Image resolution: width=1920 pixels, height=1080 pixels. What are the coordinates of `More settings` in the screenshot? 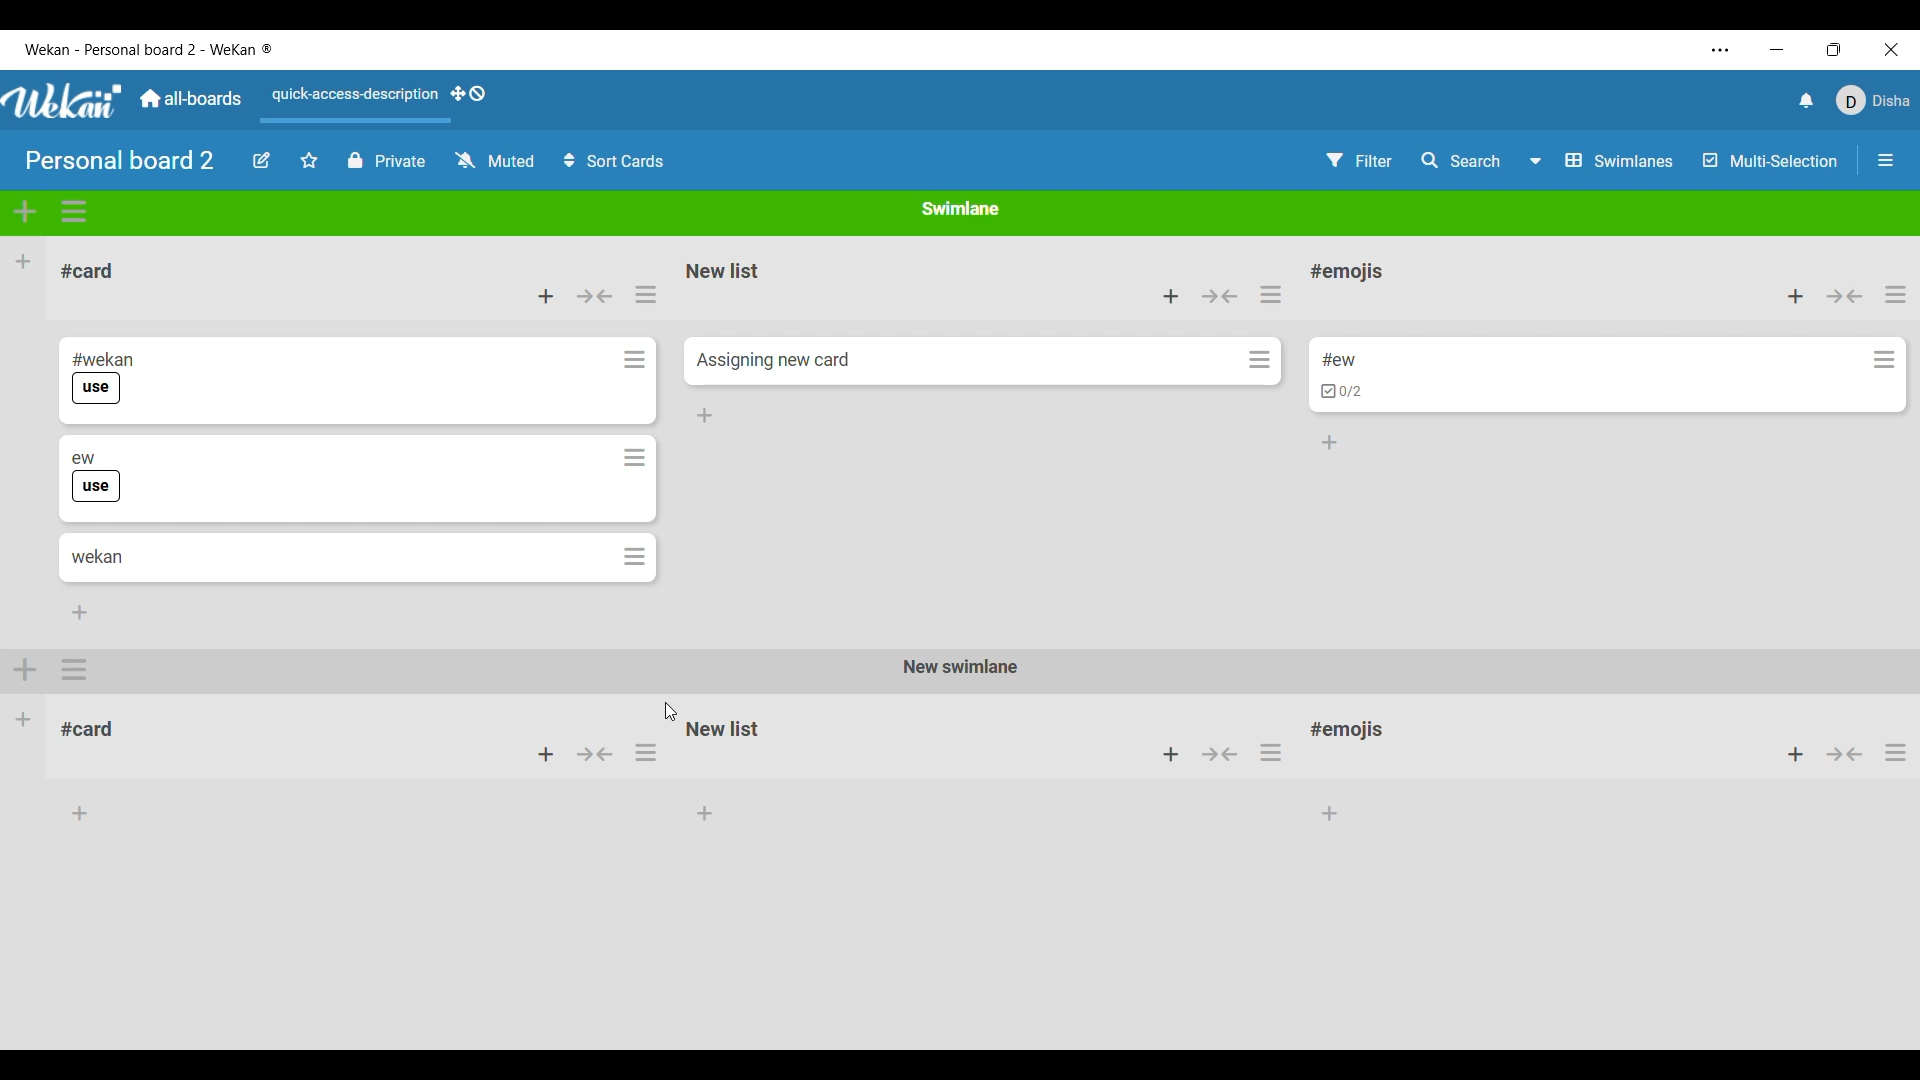 It's located at (1721, 50).